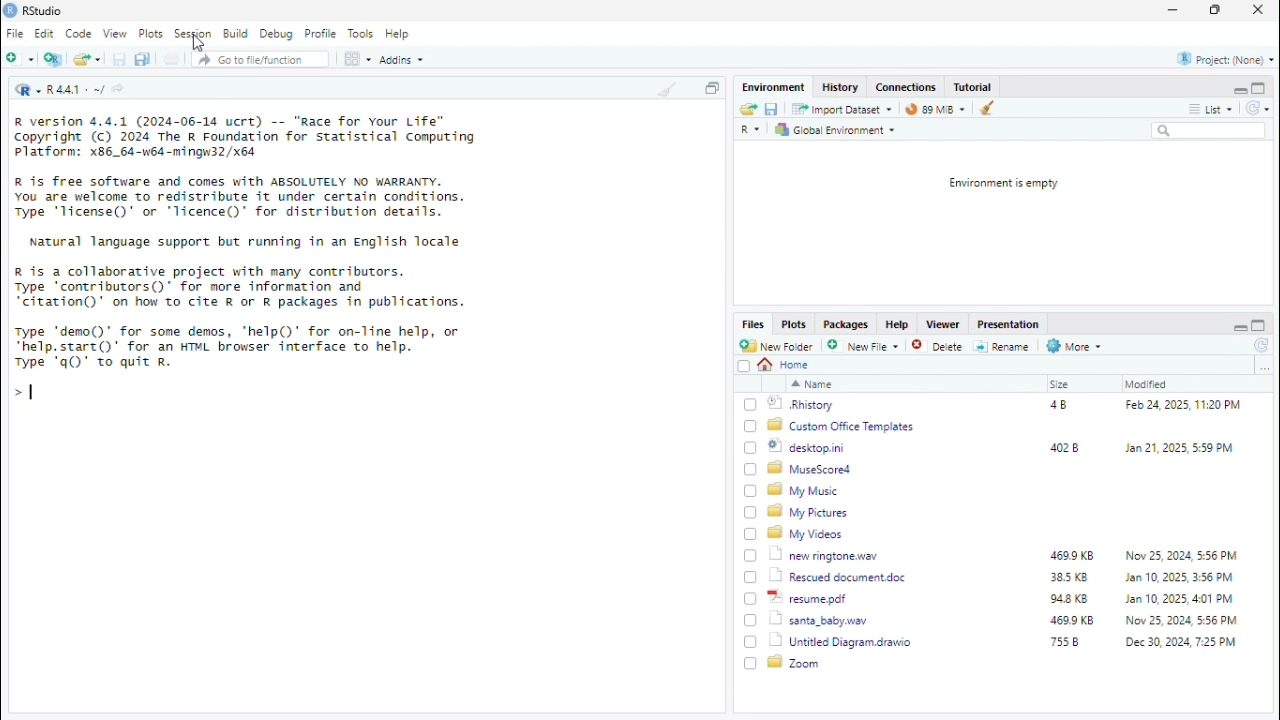 Image resolution: width=1280 pixels, height=720 pixels. Describe the element at coordinates (32, 392) in the screenshot. I see `typing indicator` at that location.